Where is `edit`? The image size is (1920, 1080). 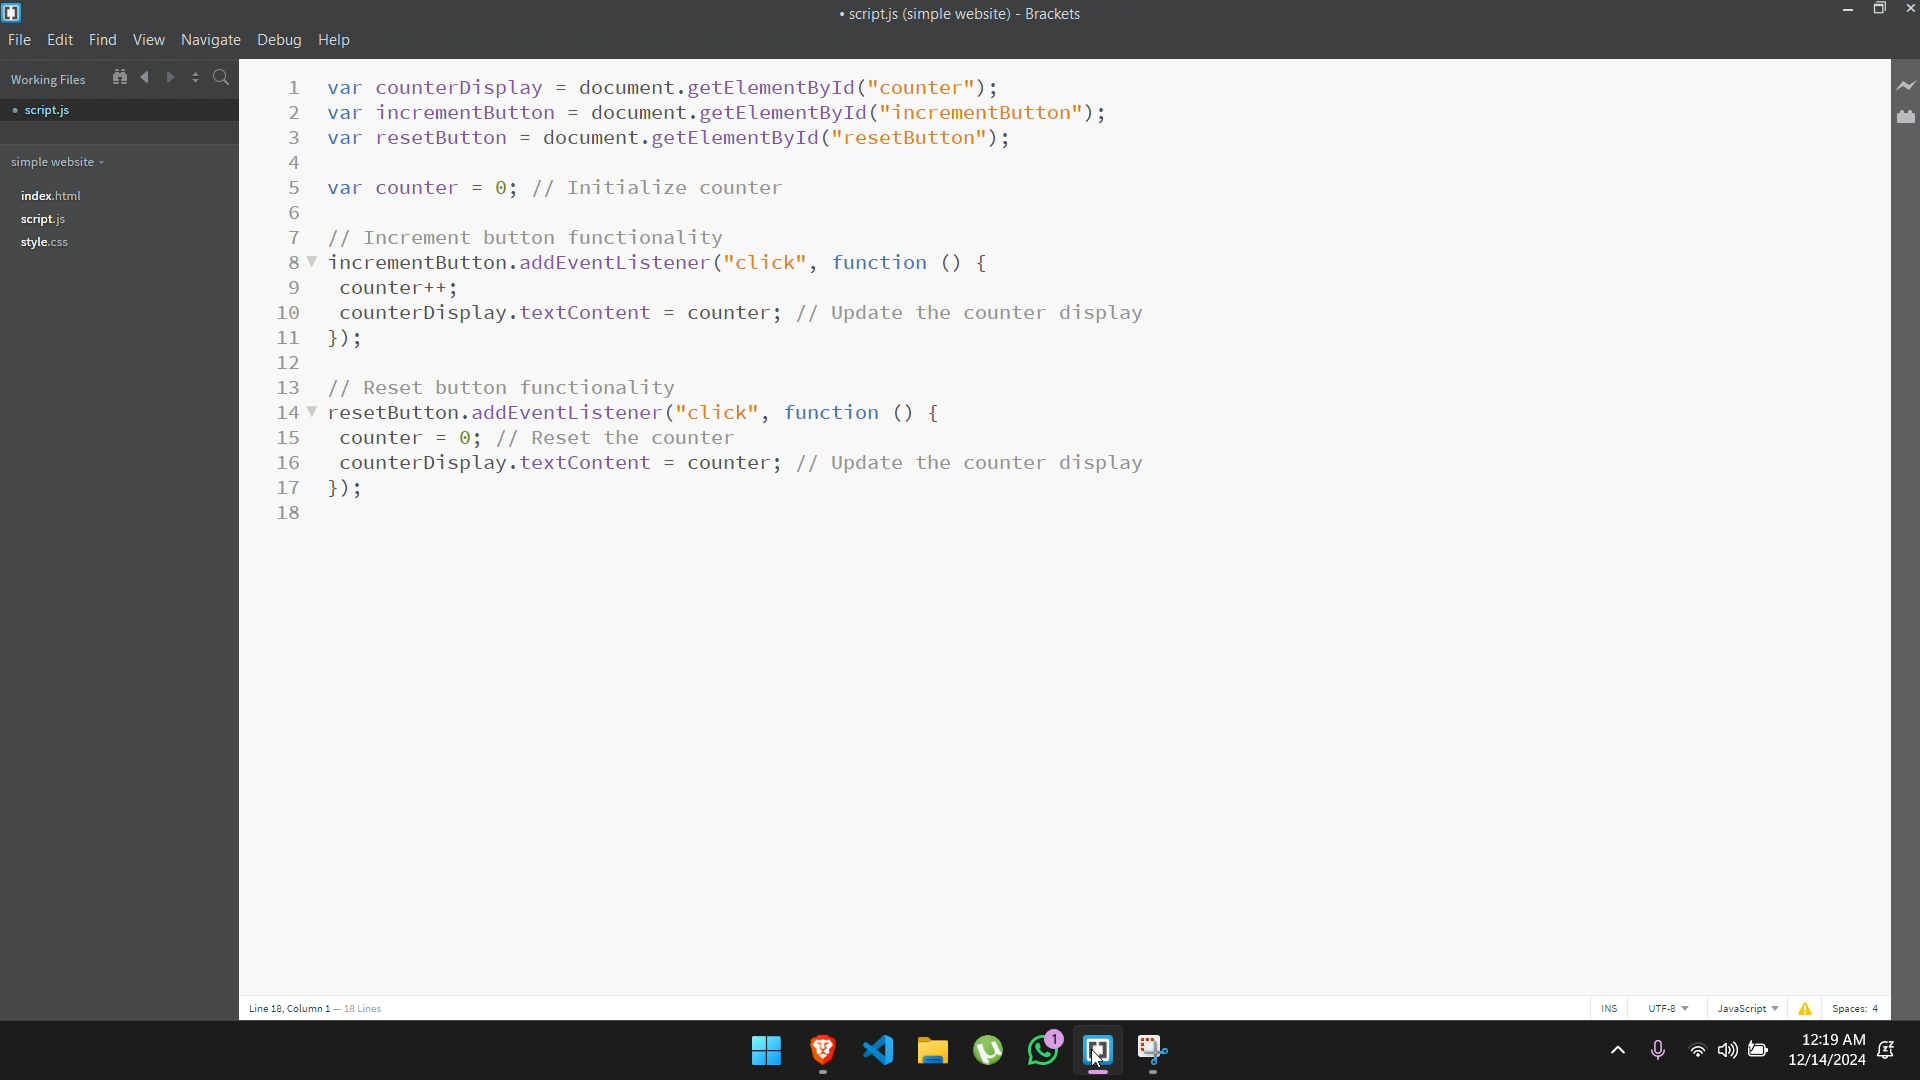 edit is located at coordinates (61, 41).